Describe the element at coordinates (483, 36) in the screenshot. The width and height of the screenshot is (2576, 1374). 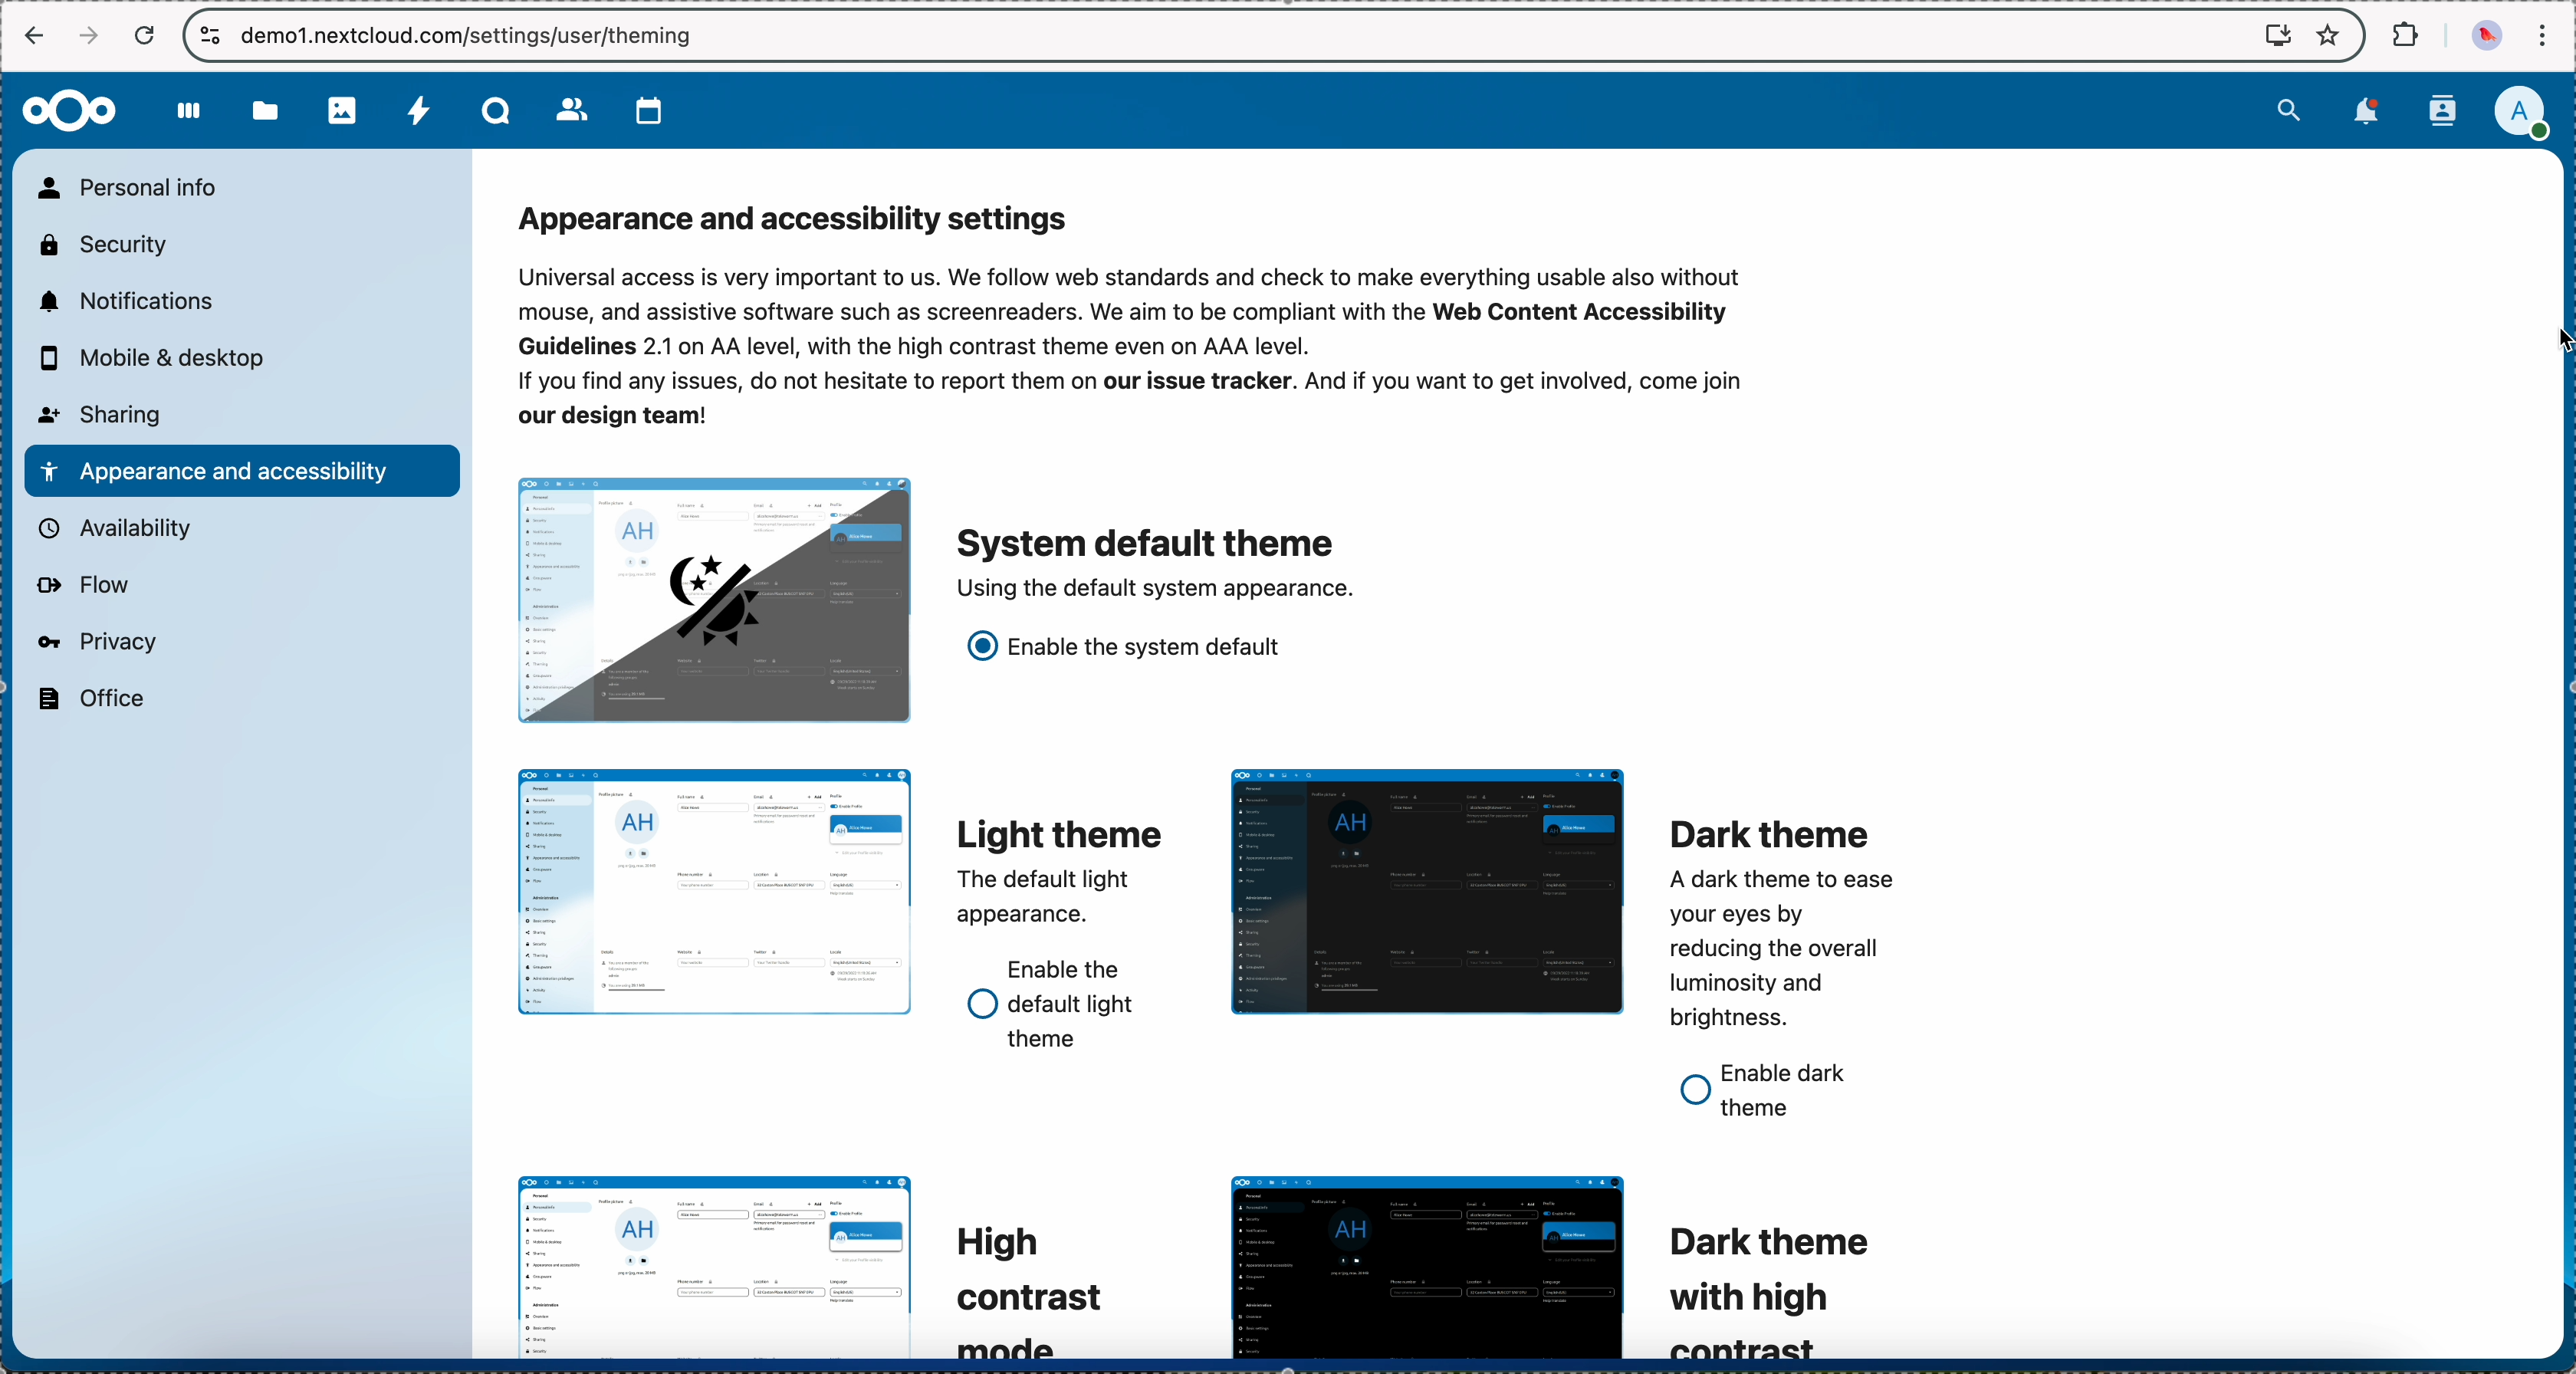
I see `URL` at that location.